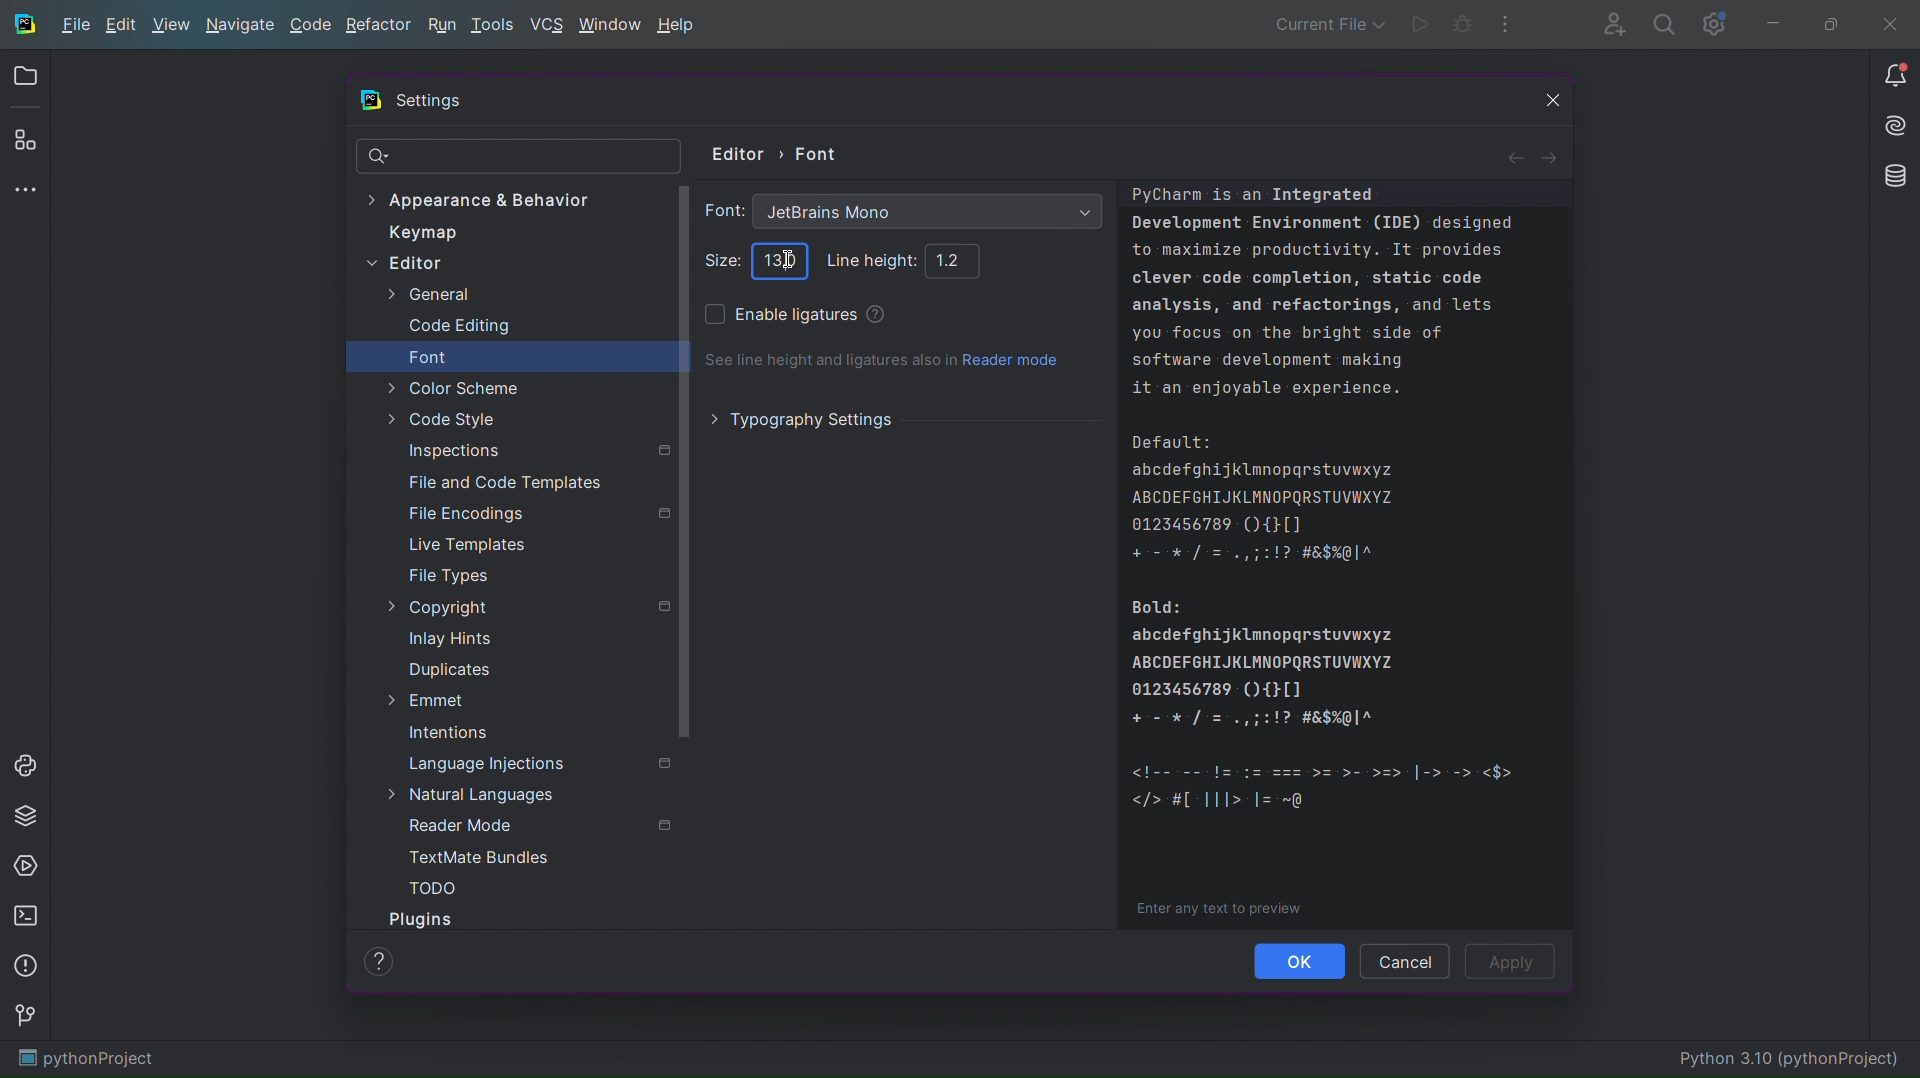 Image resolution: width=1920 pixels, height=1078 pixels. I want to click on More, so click(28, 192).